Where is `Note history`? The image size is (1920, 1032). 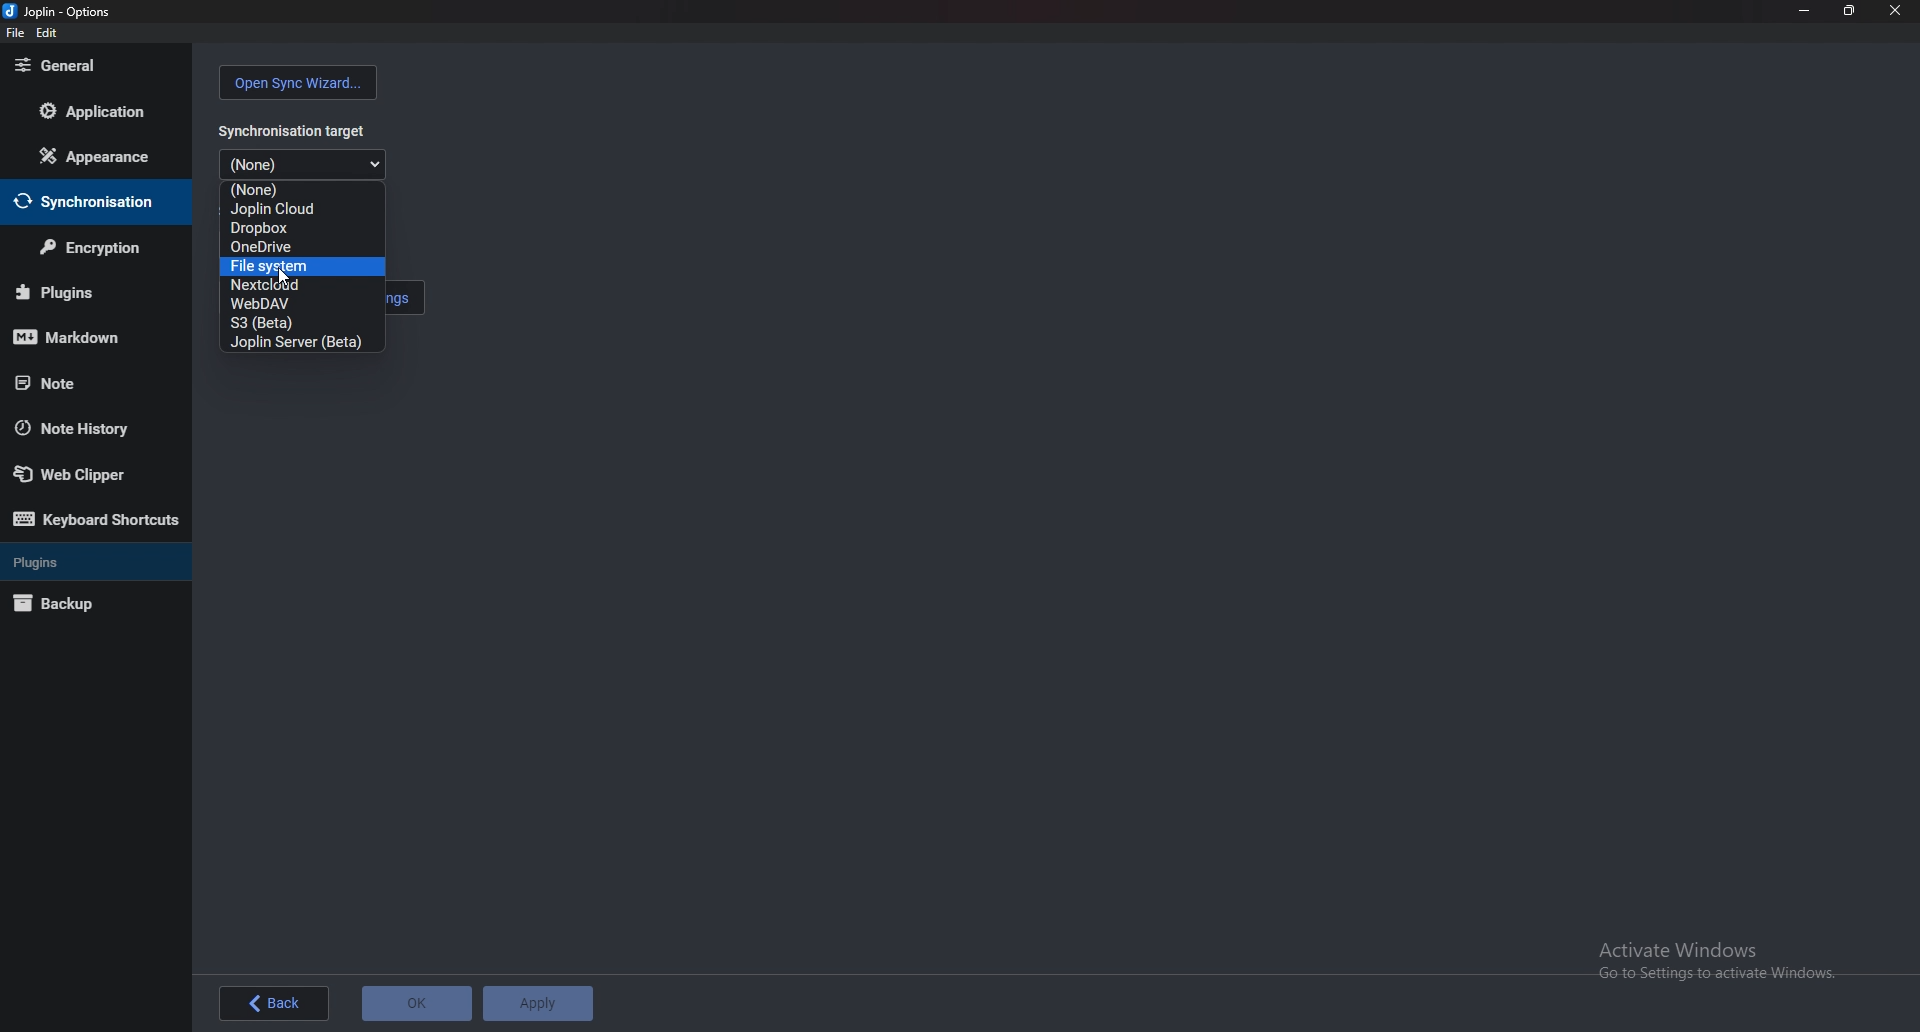
Note history is located at coordinates (94, 428).